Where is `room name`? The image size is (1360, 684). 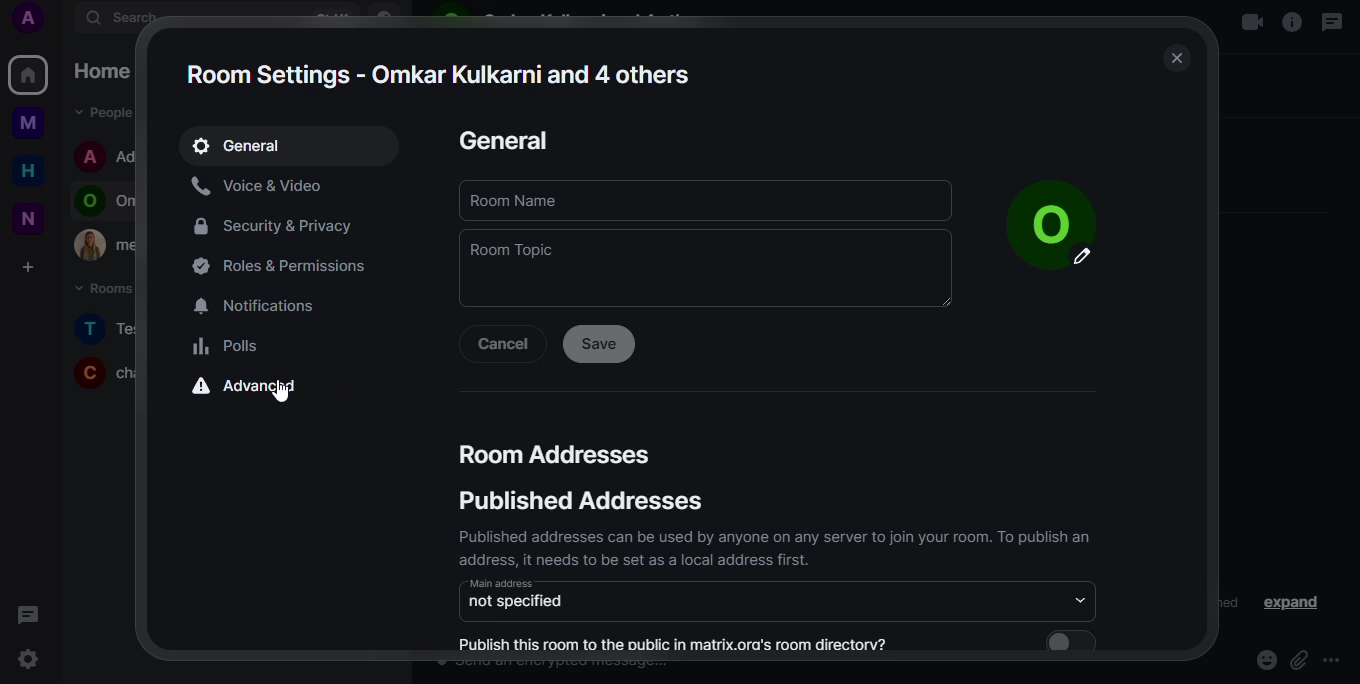
room name is located at coordinates (522, 199).